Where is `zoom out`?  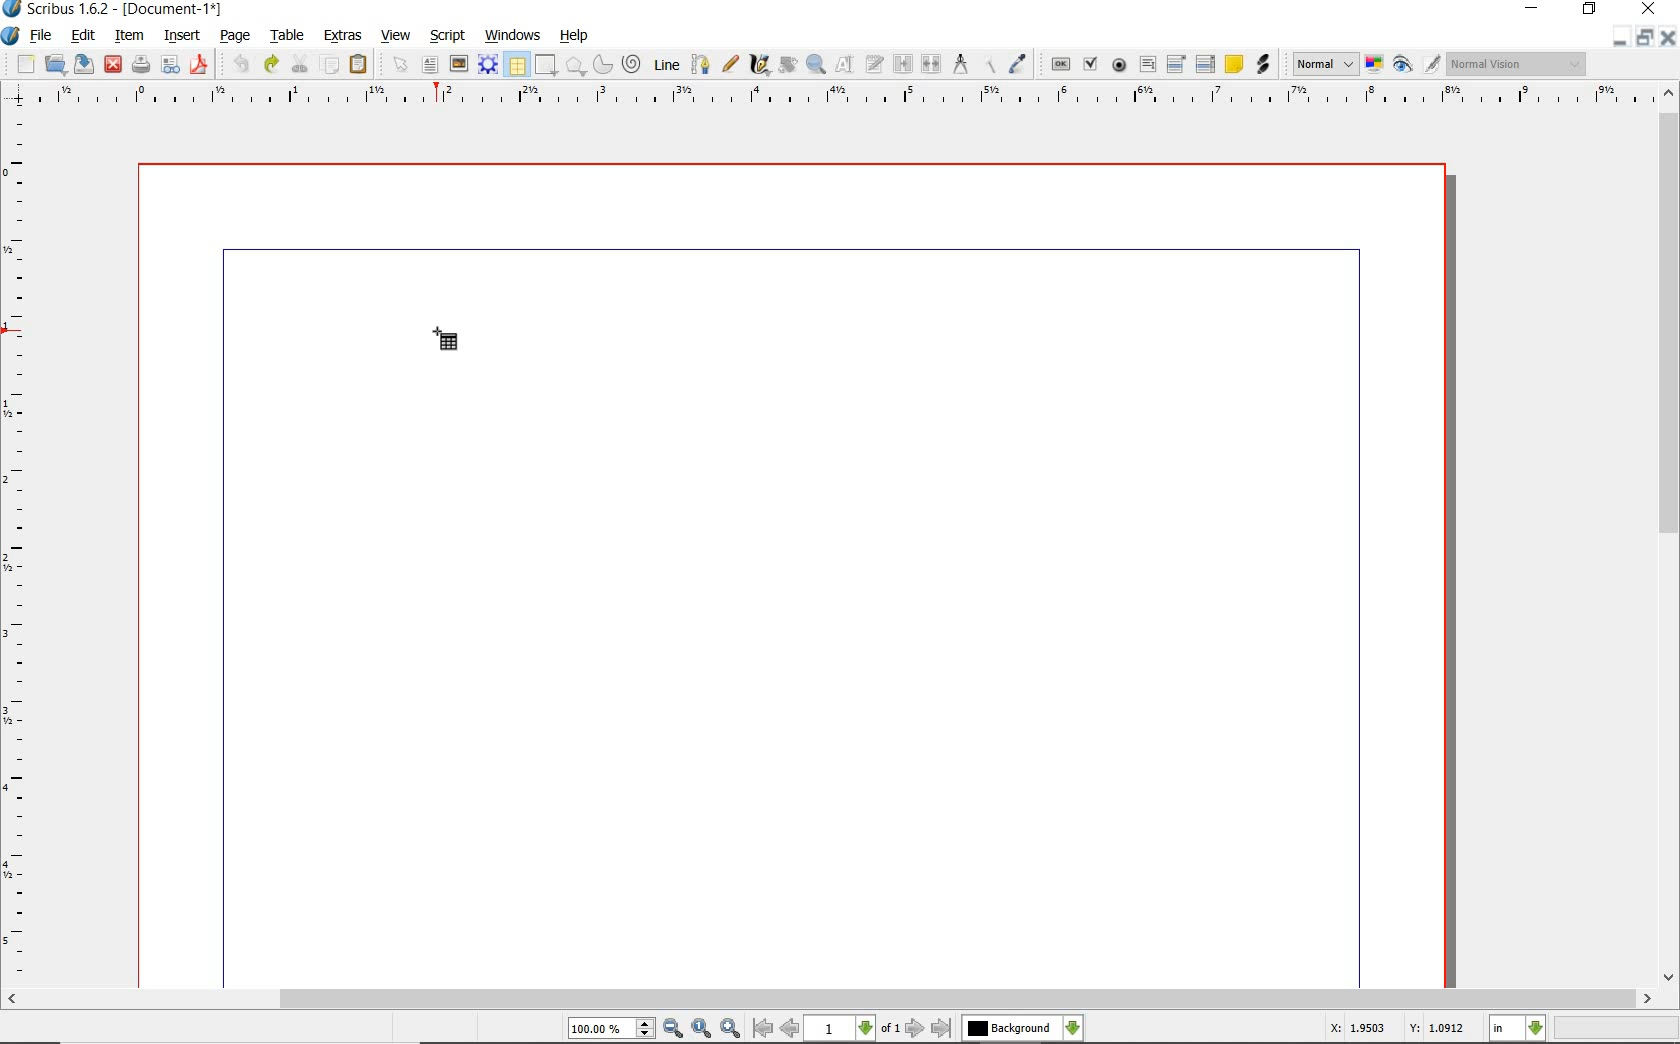
zoom out is located at coordinates (673, 1029).